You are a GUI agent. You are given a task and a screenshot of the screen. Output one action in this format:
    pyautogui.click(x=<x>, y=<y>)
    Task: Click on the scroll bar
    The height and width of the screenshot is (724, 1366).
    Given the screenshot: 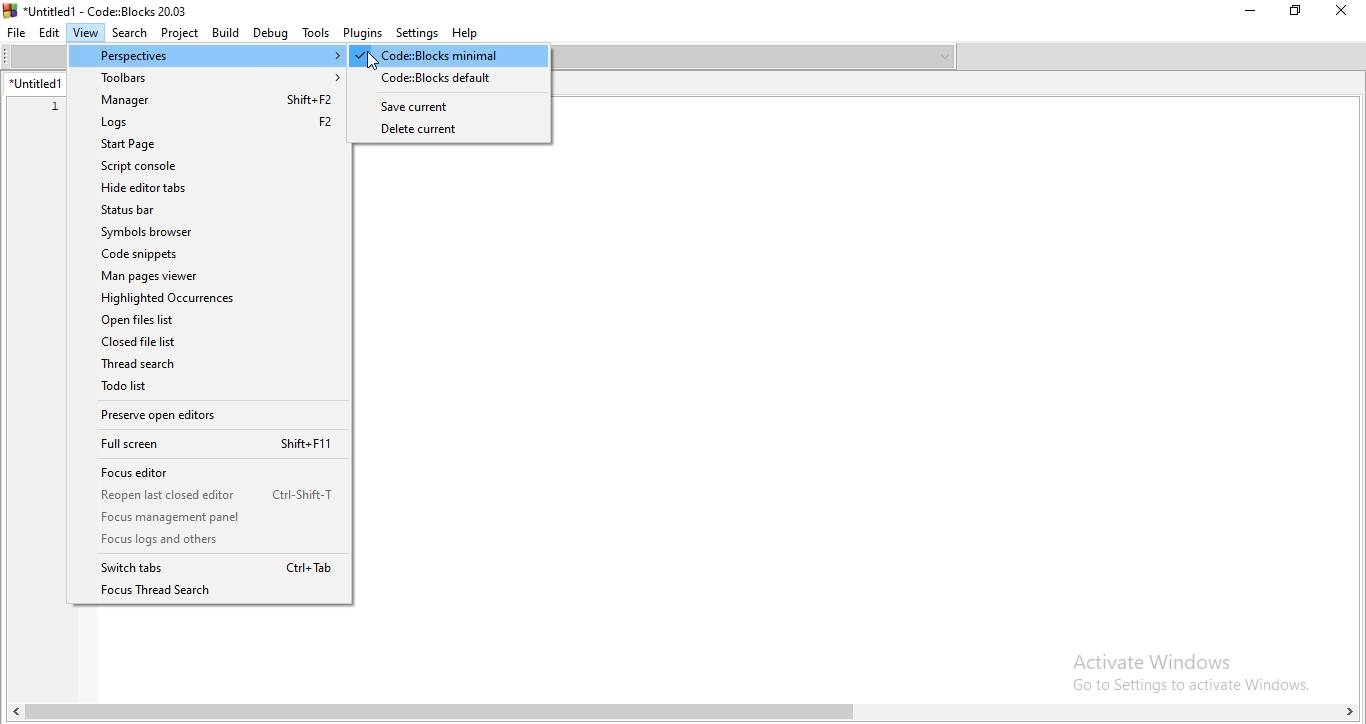 What is the action you would take?
    pyautogui.click(x=683, y=713)
    